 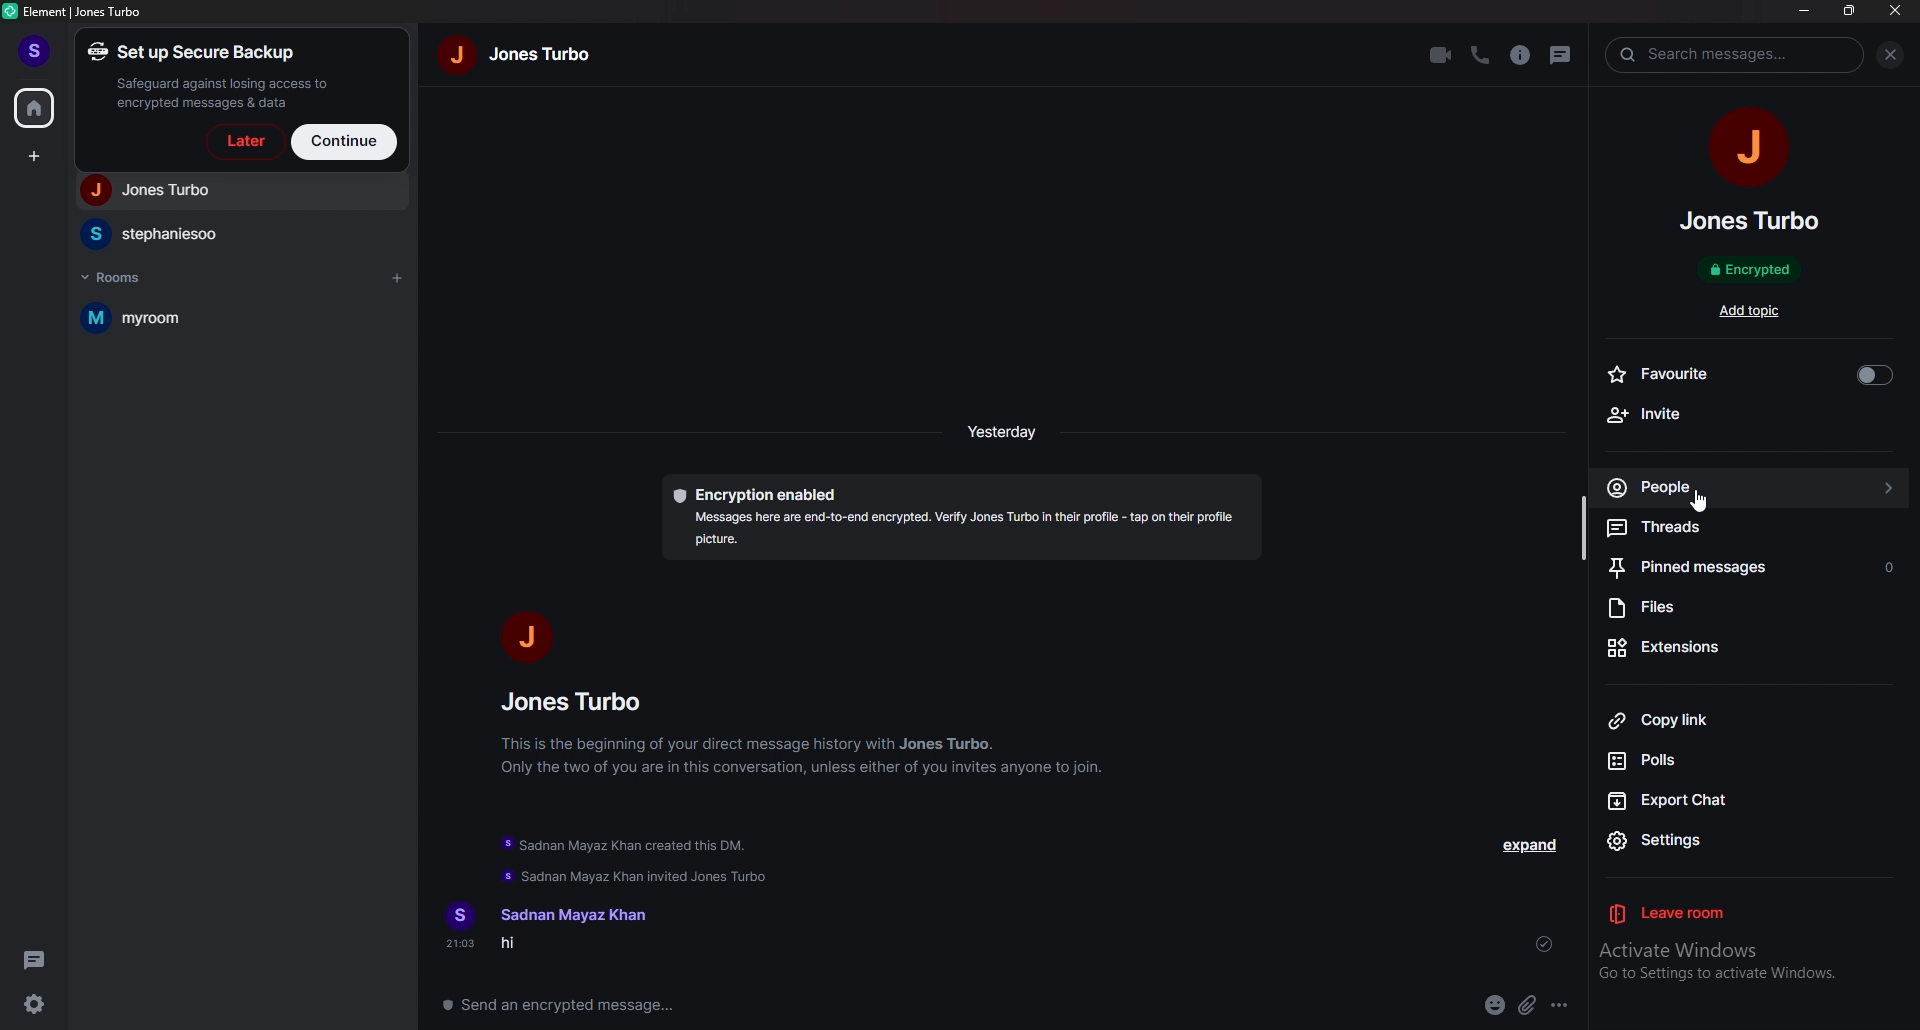 What do you see at coordinates (1478, 56) in the screenshot?
I see `voice call` at bounding box center [1478, 56].